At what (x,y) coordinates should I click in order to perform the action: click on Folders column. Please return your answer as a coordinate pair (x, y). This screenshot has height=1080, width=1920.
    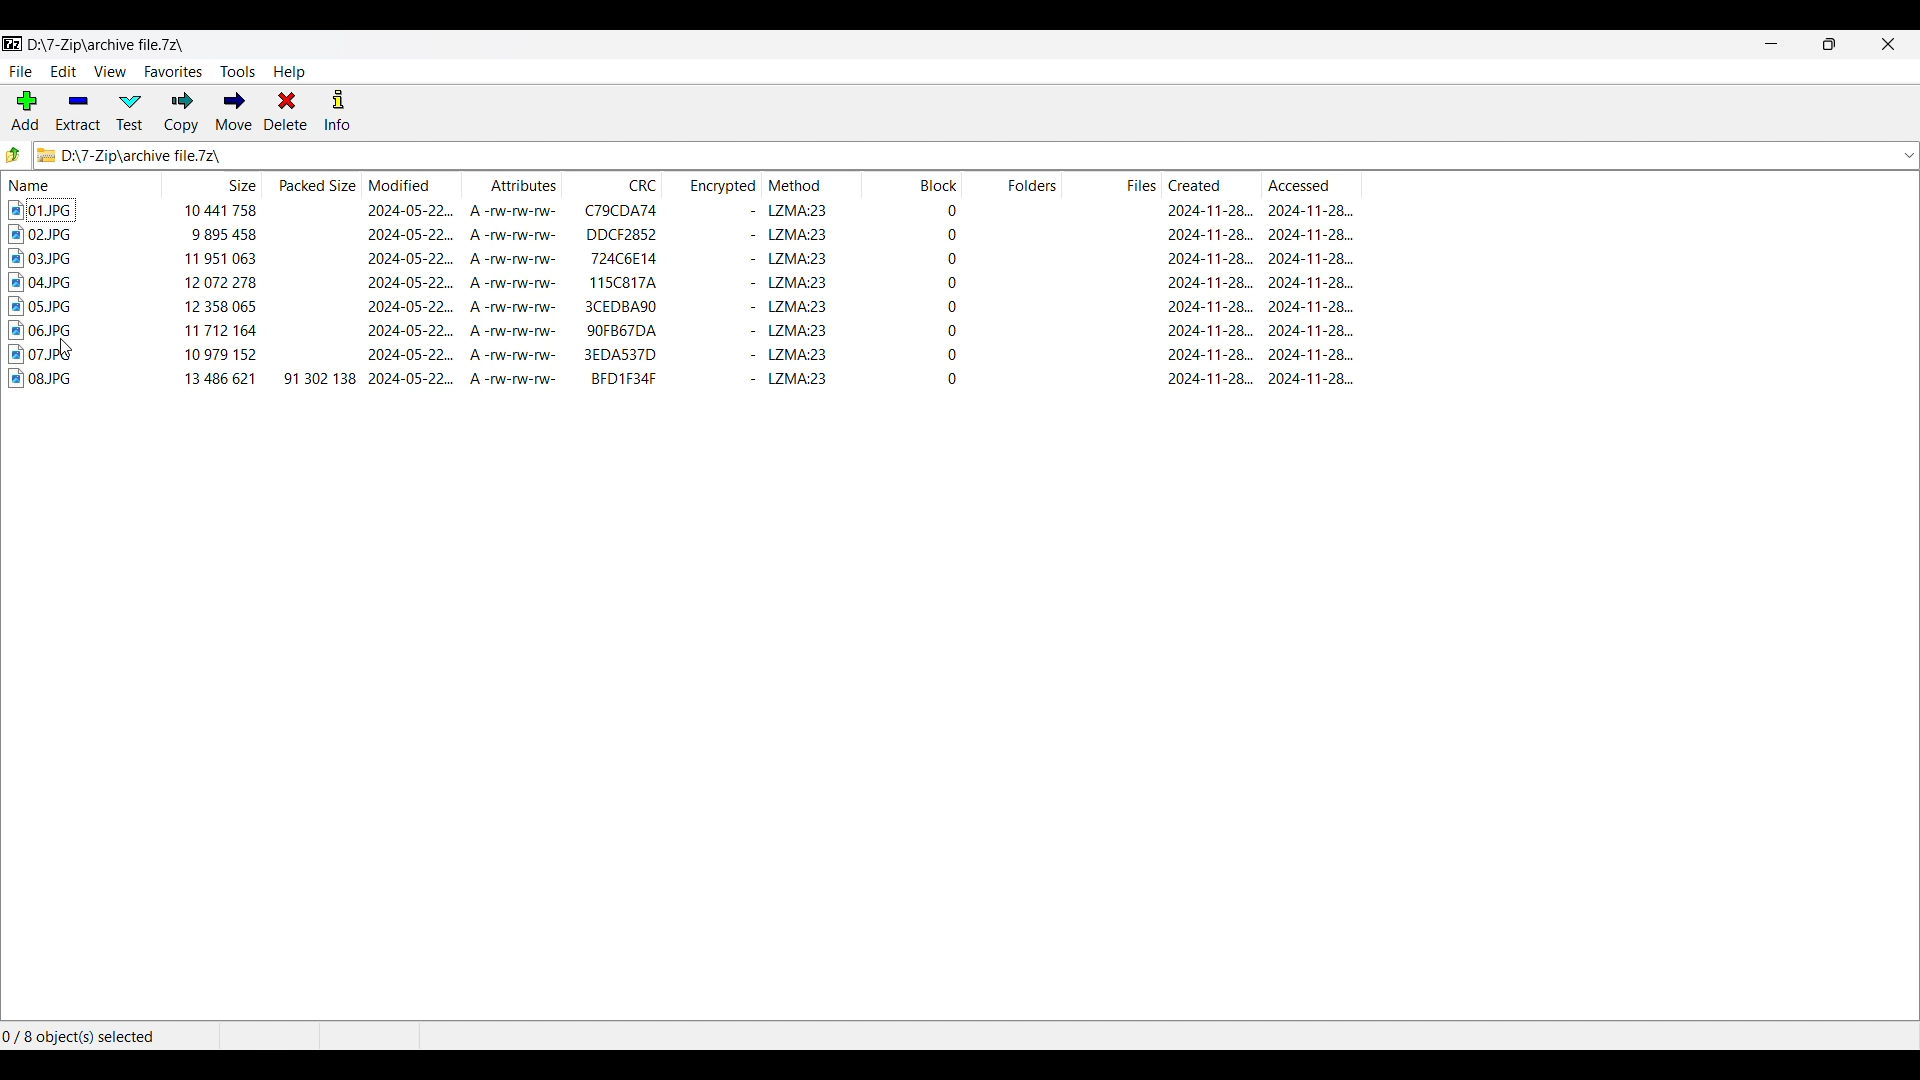
    Looking at the image, I should click on (1012, 184).